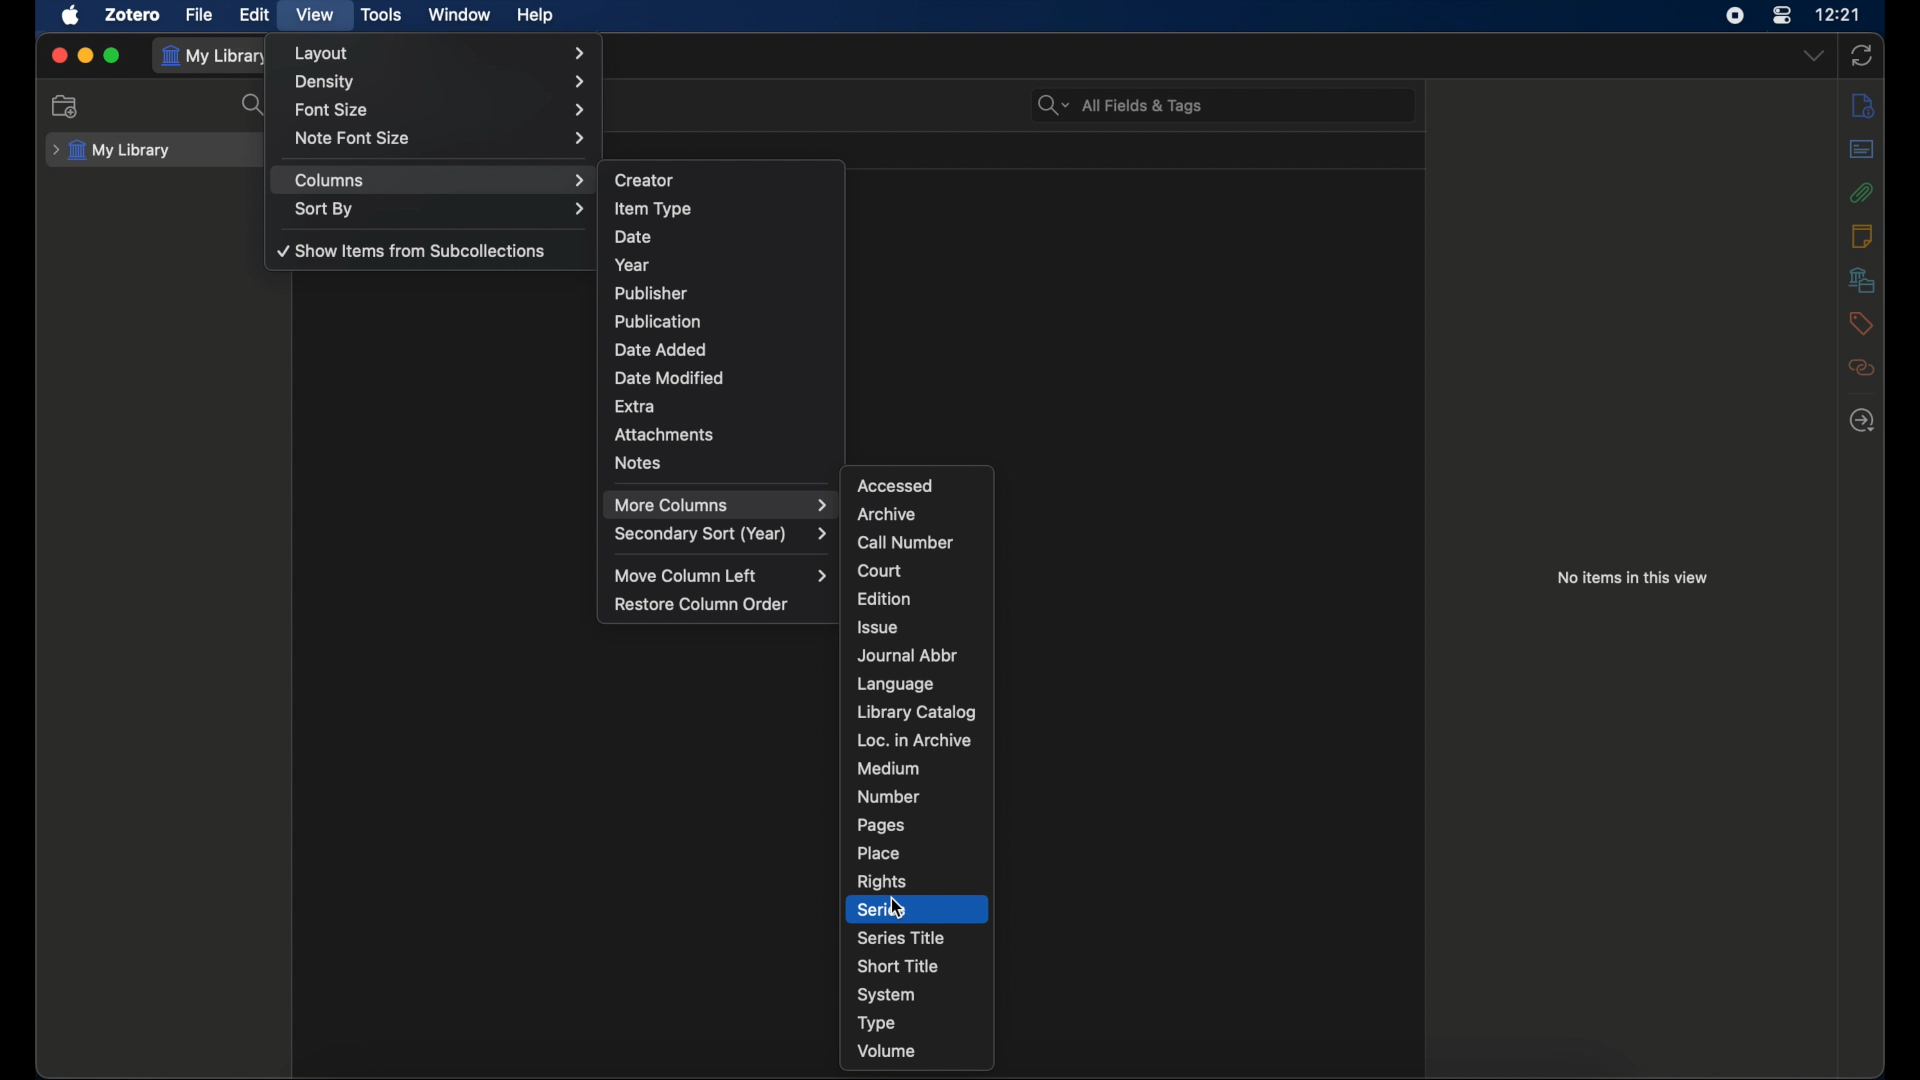  What do you see at coordinates (721, 504) in the screenshot?
I see `more columns` at bounding box center [721, 504].